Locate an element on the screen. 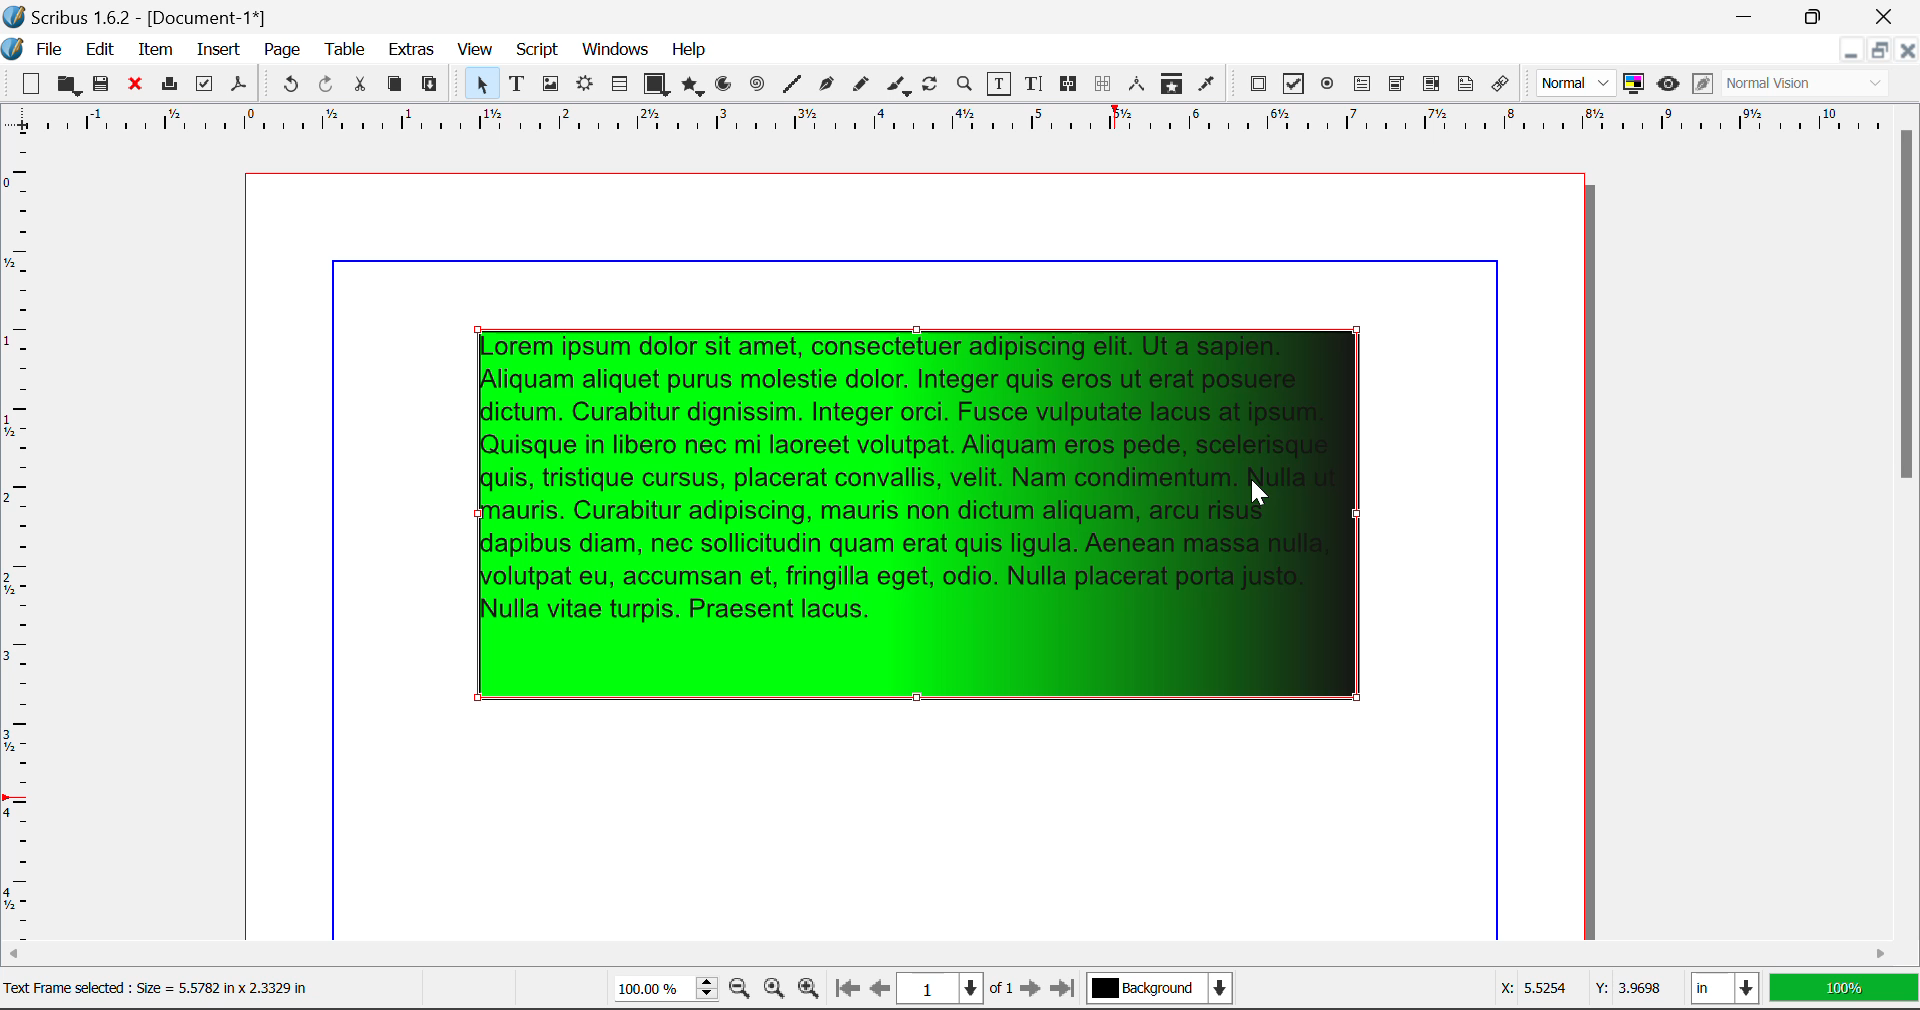  Close is located at coordinates (1888, 14).